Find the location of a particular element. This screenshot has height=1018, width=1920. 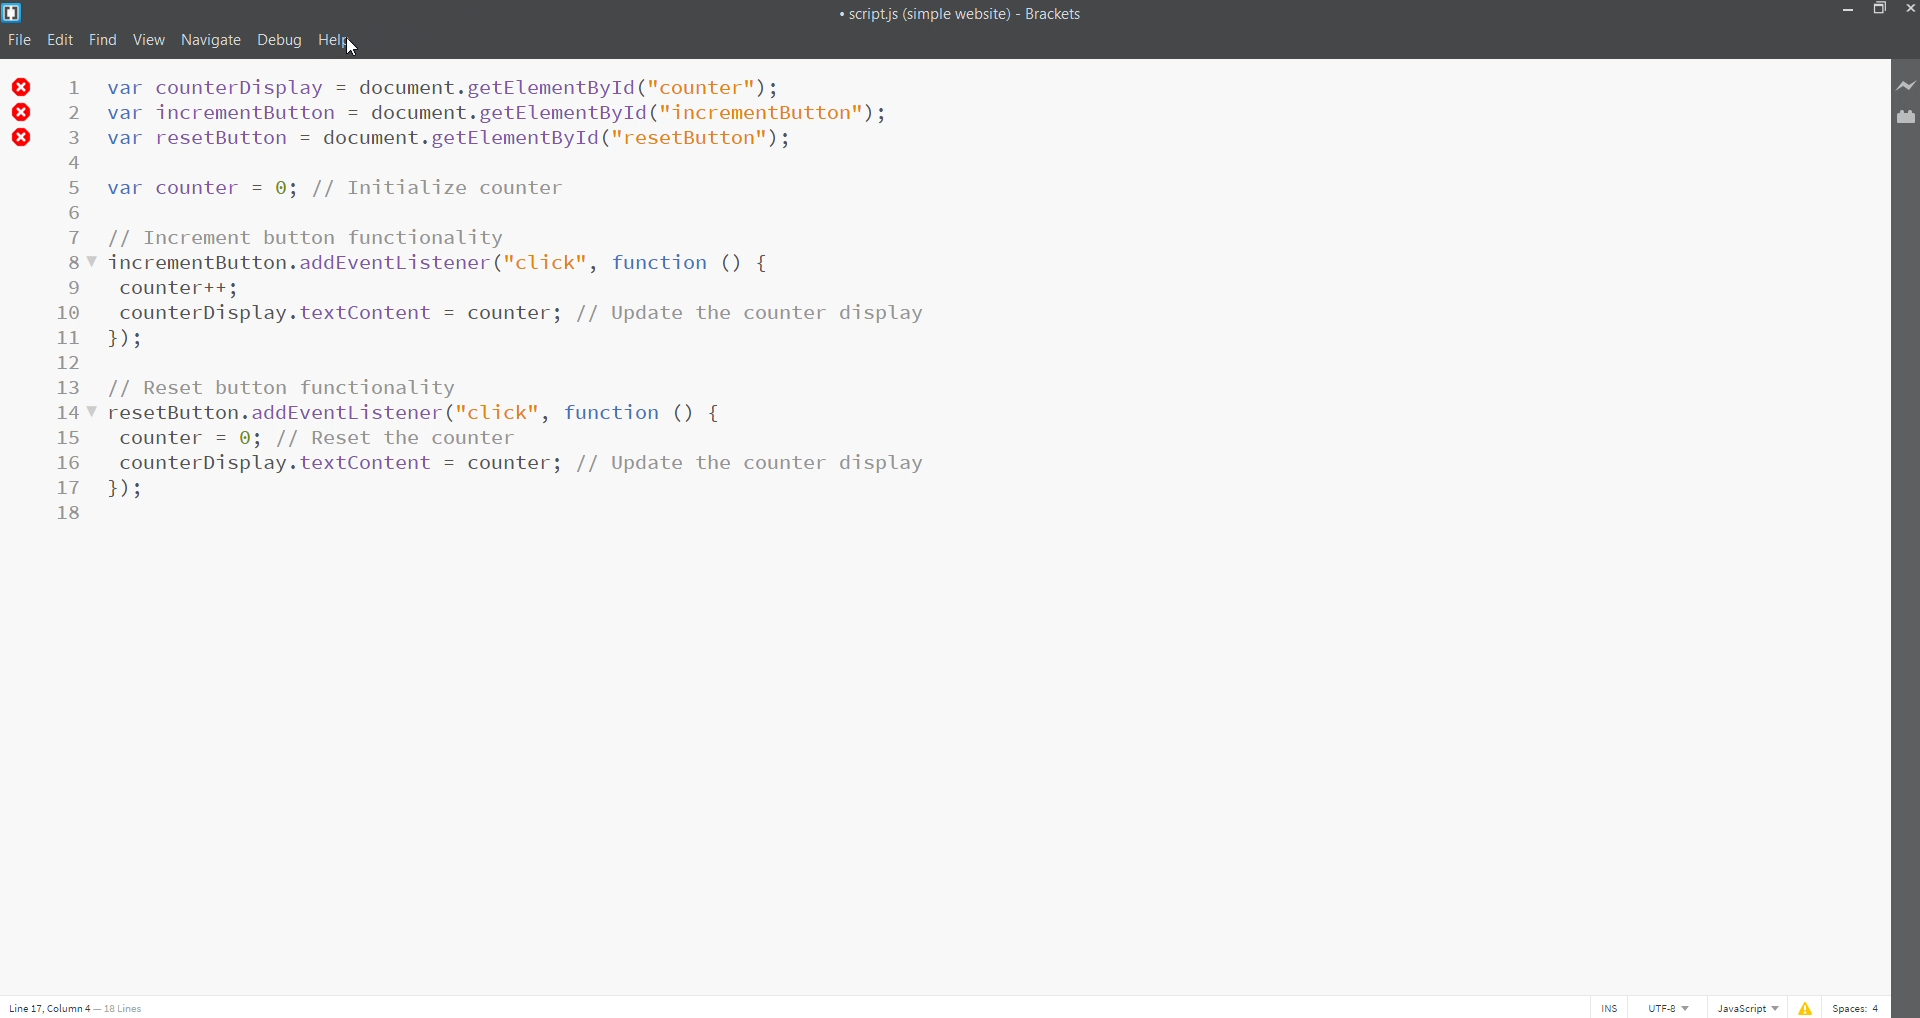

line errors is located at coordinates (22, 112).